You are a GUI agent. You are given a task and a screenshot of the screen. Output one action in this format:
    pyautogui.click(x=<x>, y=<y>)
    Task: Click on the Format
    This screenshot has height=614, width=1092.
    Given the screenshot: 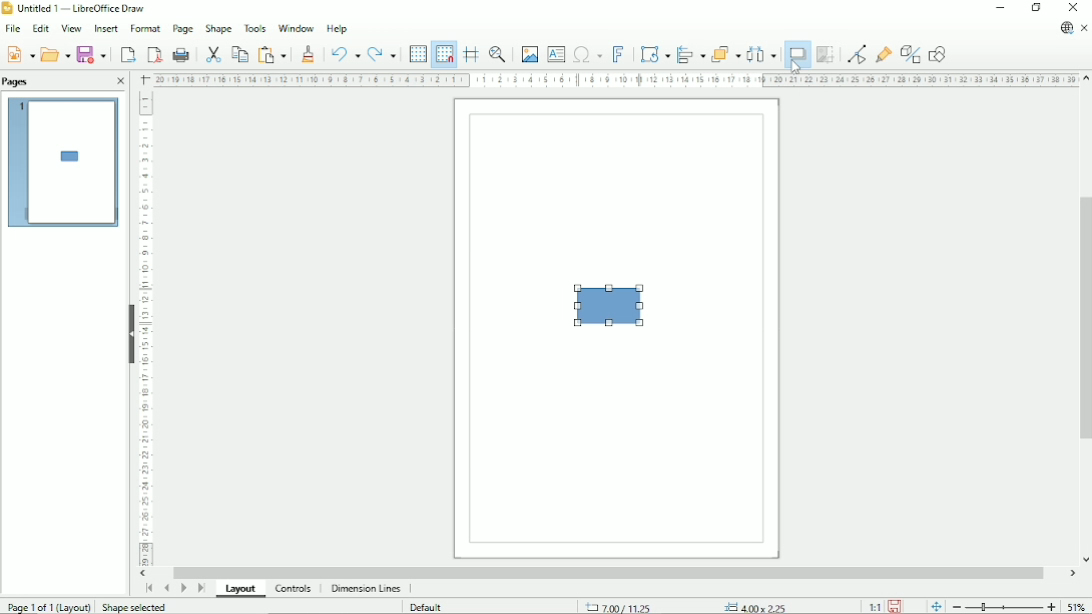 What is the action you would take?
    pyautogui.click(x=148, y=28)
    